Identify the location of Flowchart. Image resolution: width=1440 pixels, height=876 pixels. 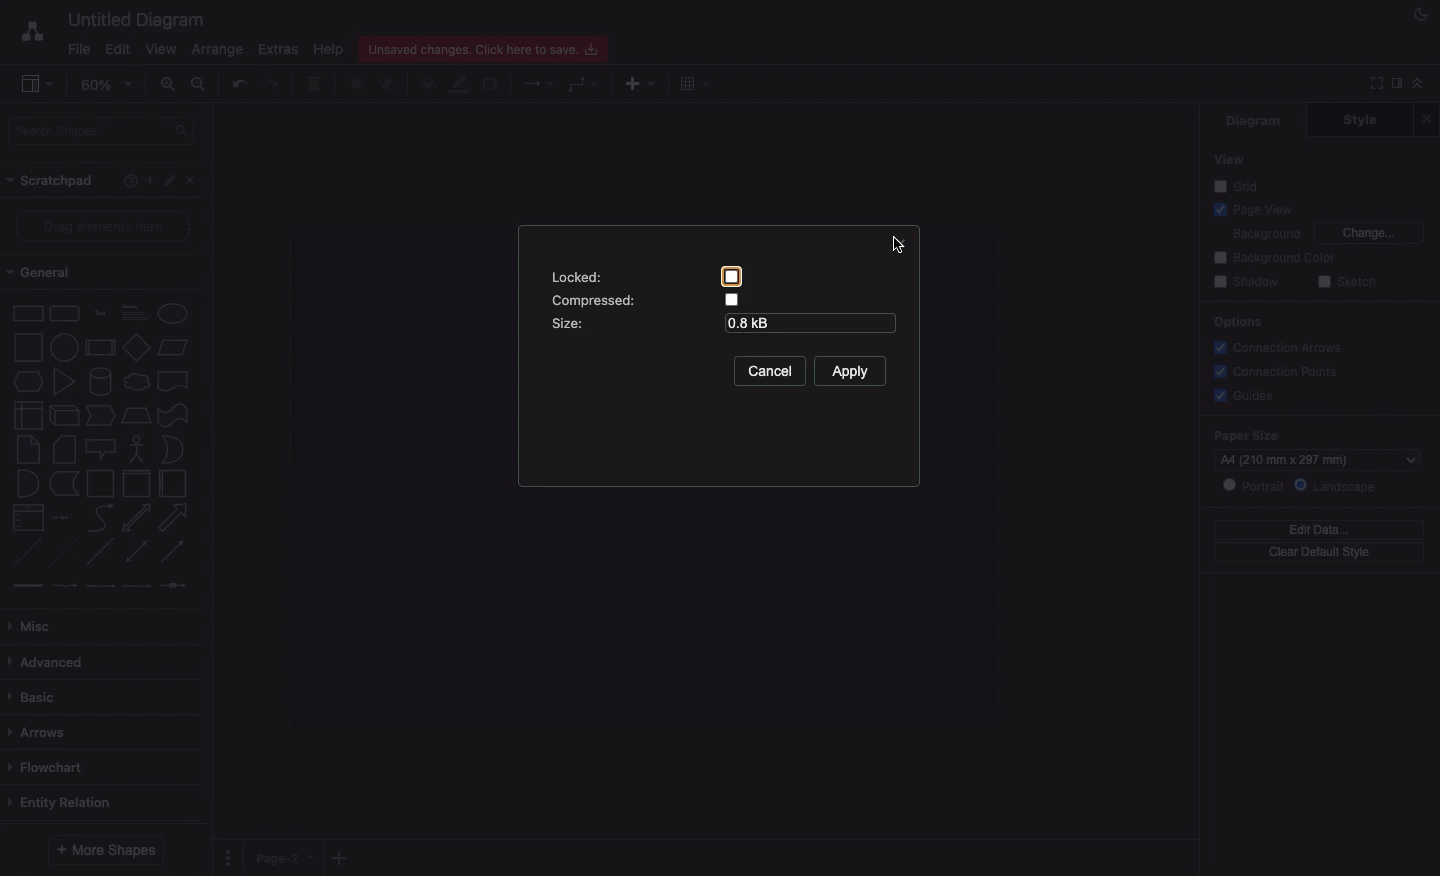
(47, 767).